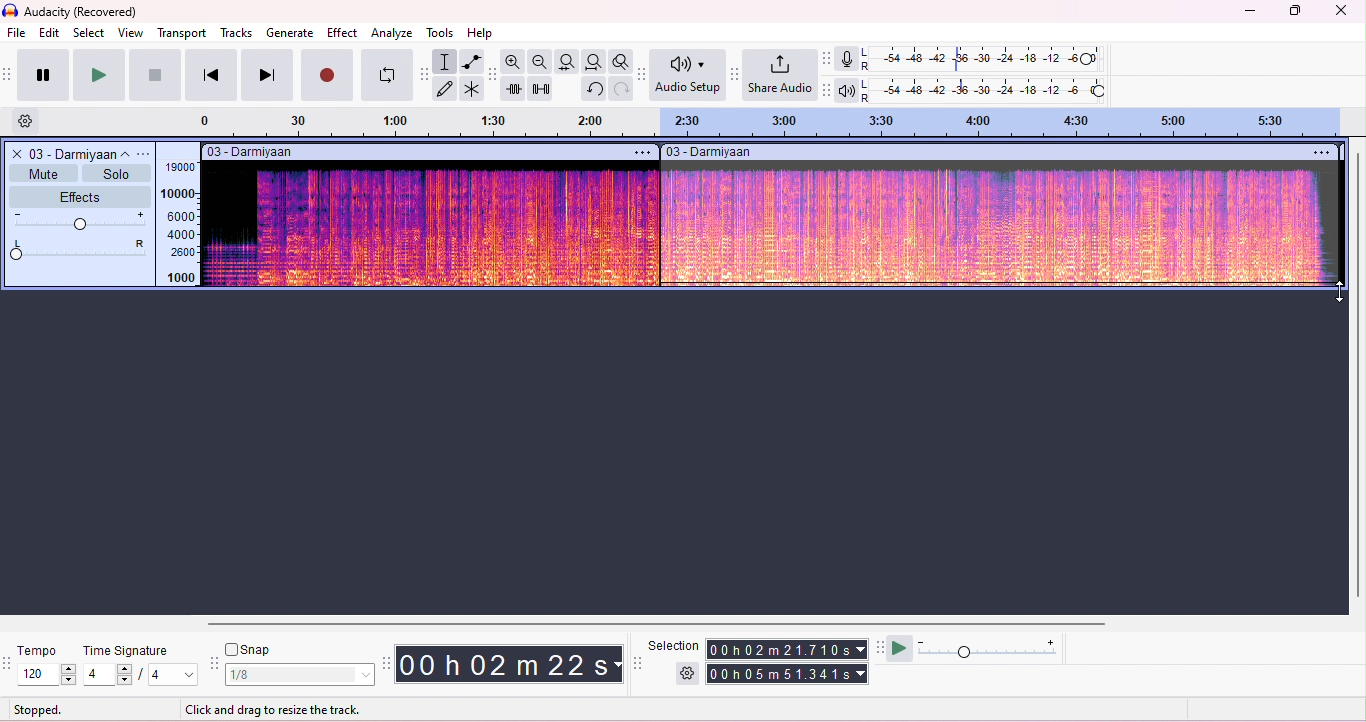 The height and width of the screenshot is (722, 1366). I want to click on play at speed/ play at speed once, so click(902, 649).